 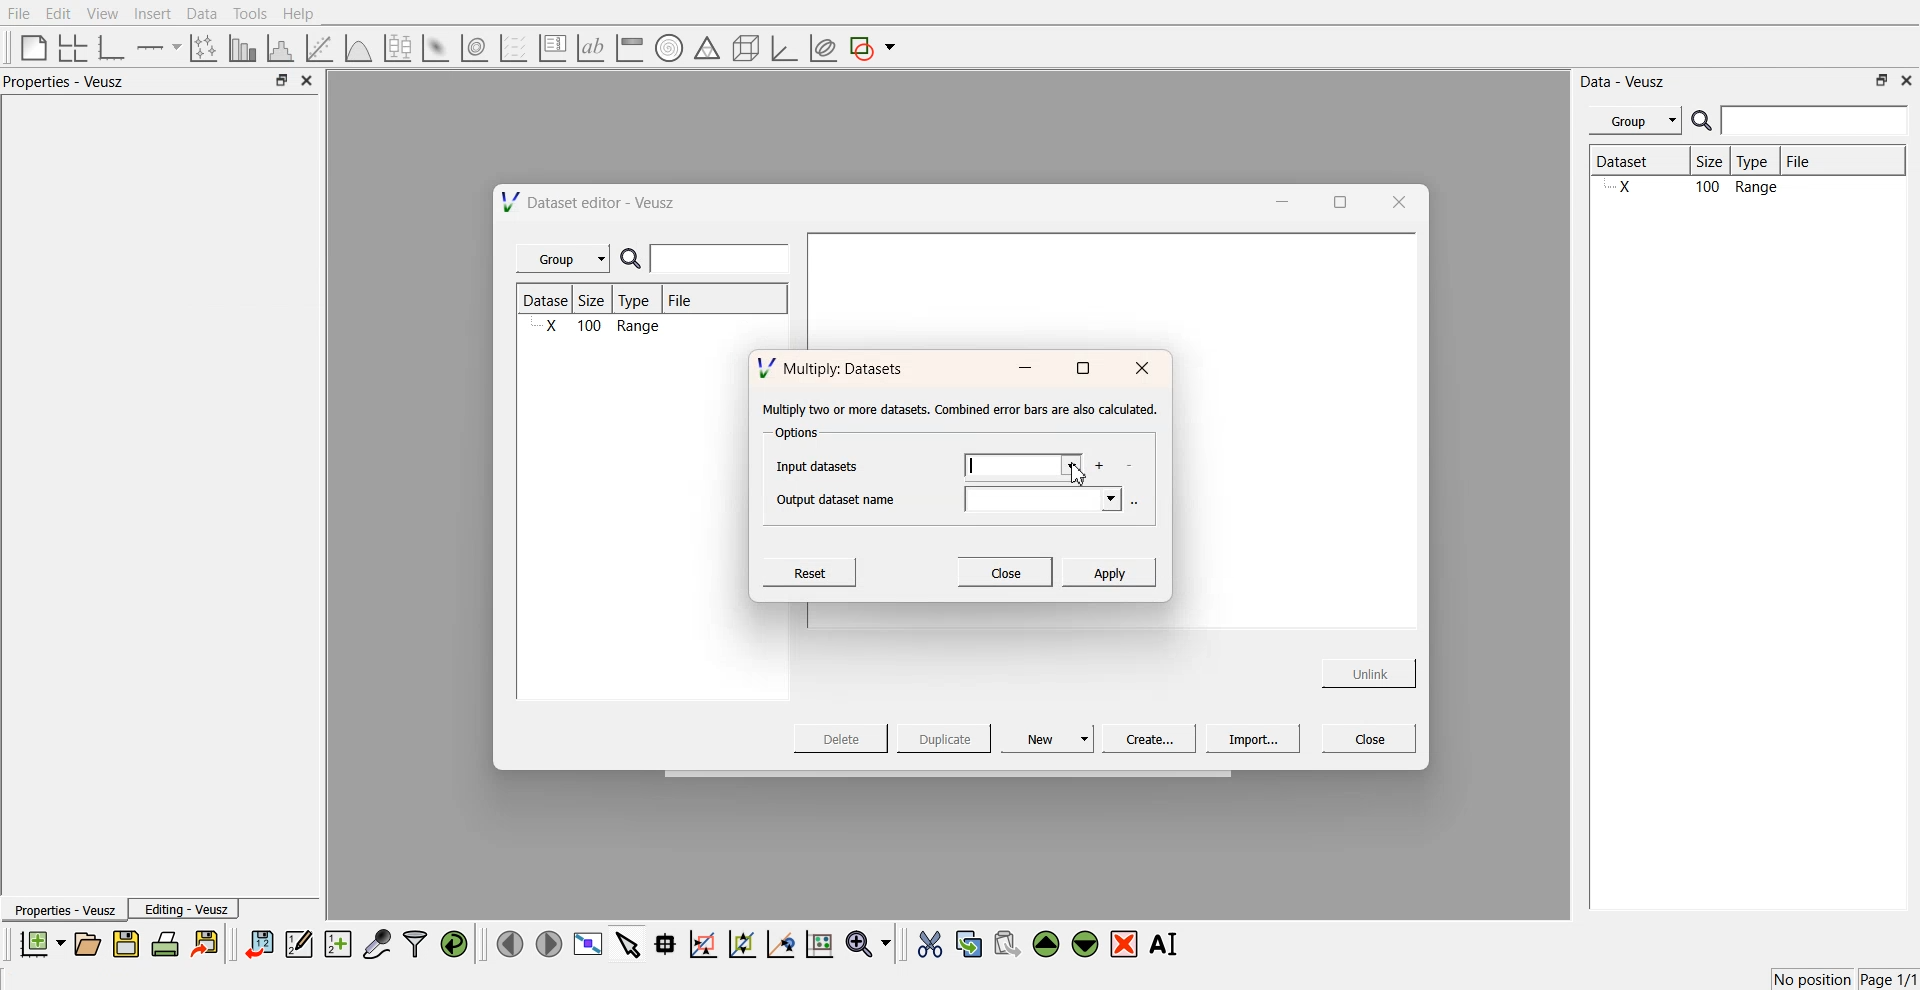 What do you see at coordinates (150, 14) in the screenshot?
I see `Insert` at bounding box center [150, 14].